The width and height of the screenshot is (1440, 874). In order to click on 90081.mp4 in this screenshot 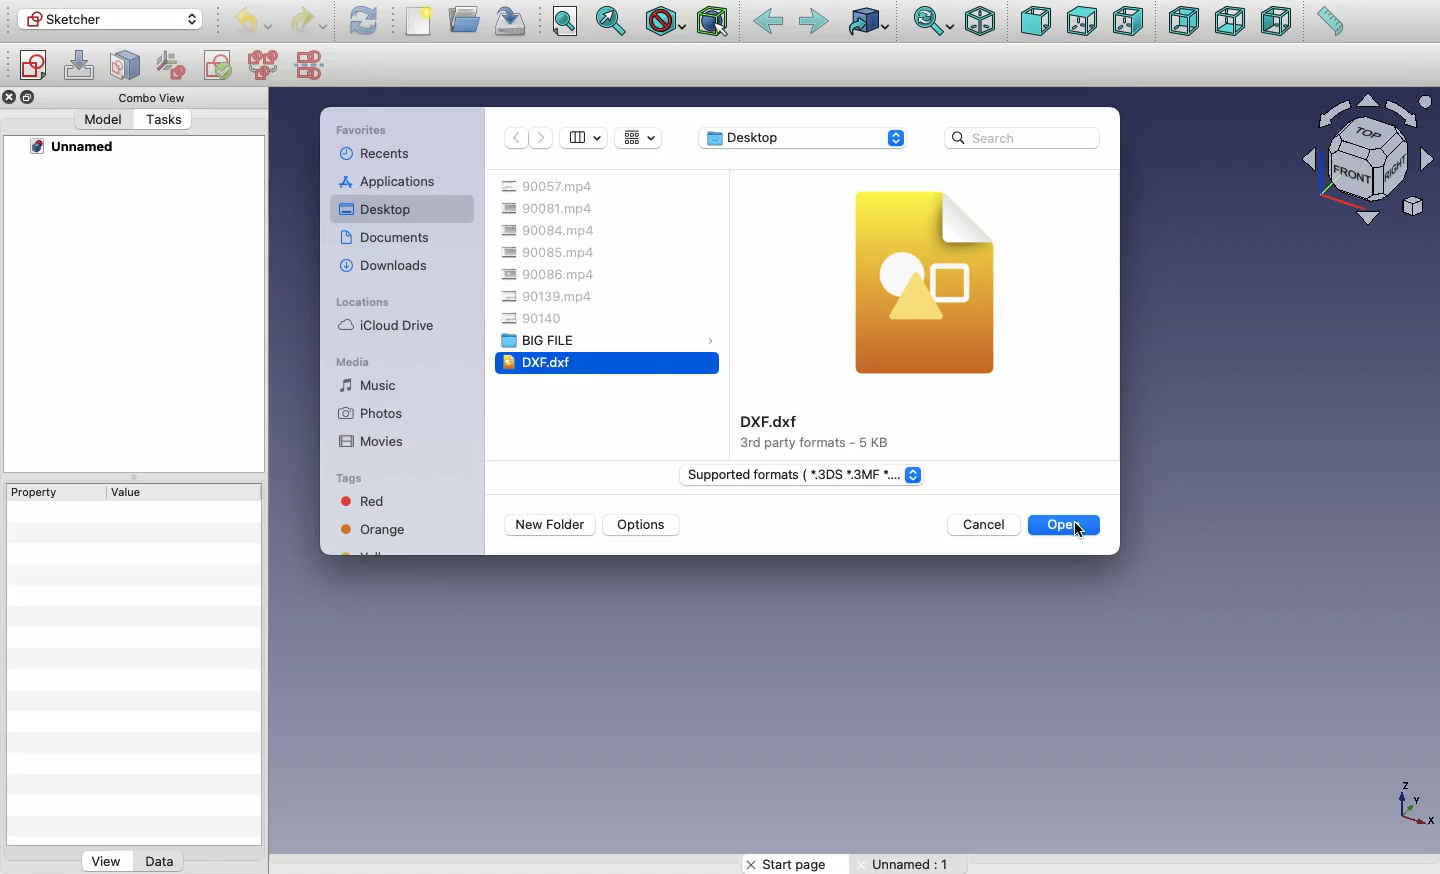, I will do `click(548, 210)`.